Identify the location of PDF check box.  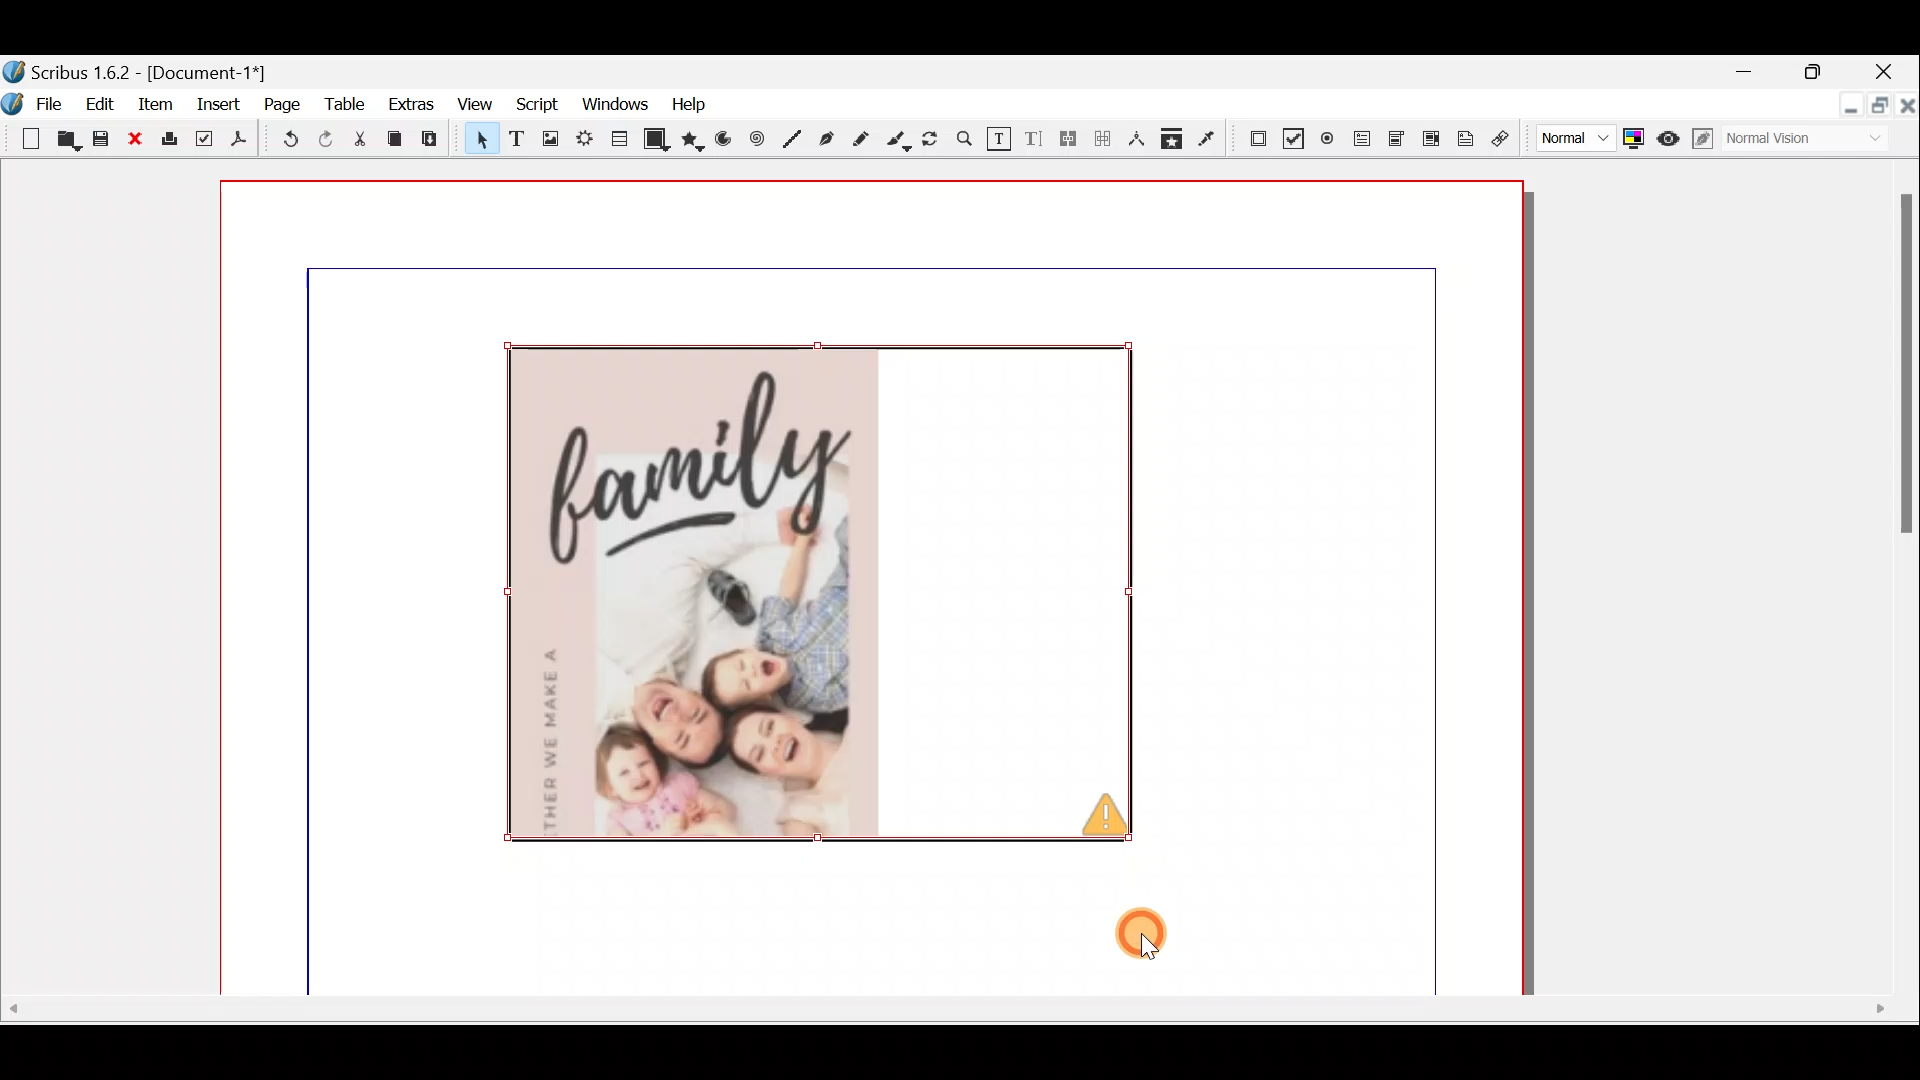
(1290, 137).